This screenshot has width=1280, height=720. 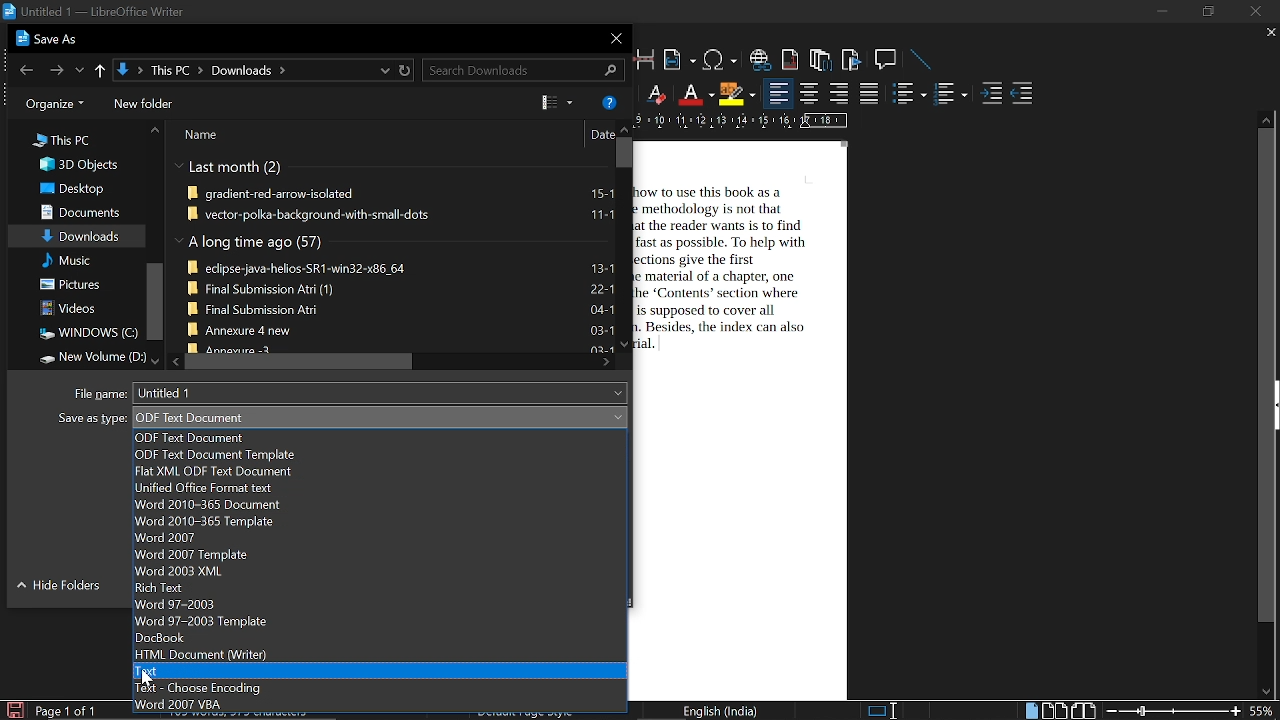 I want to click on move down, so click(x=1262, y=692).